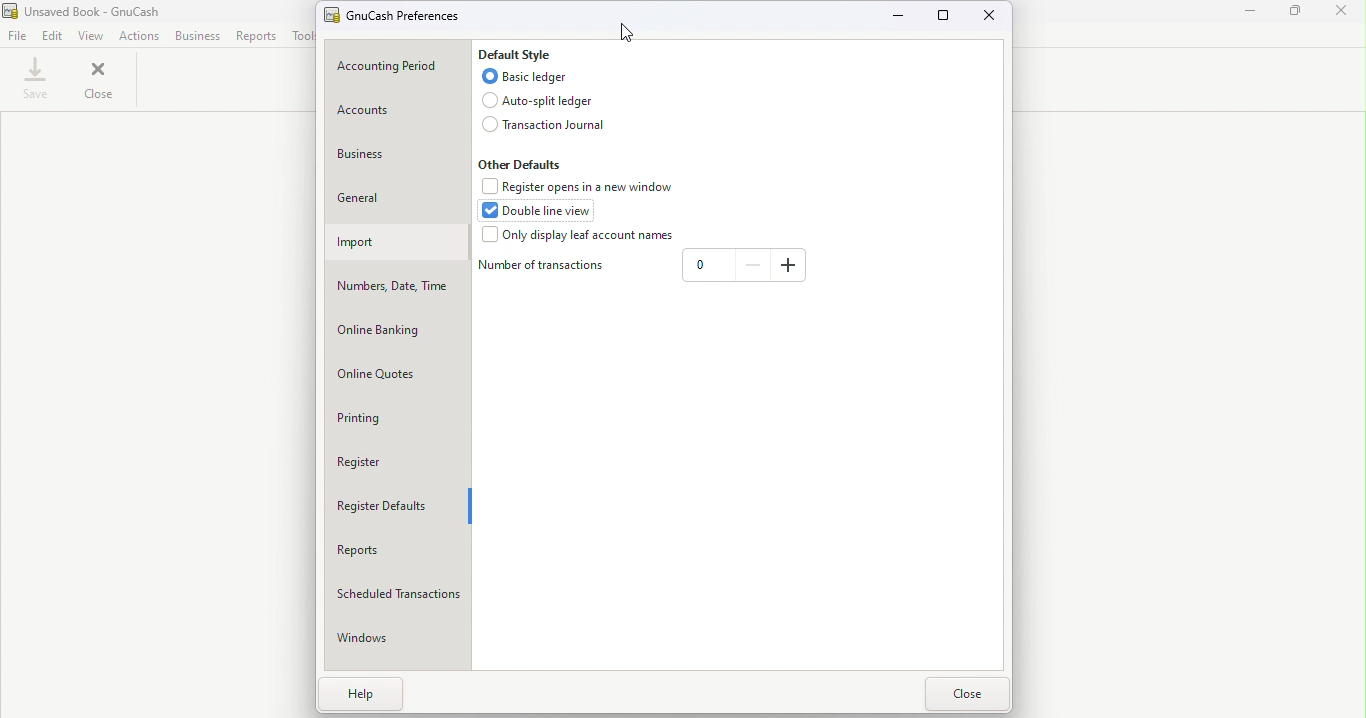  I want to click on Printing, so click(387, 420).